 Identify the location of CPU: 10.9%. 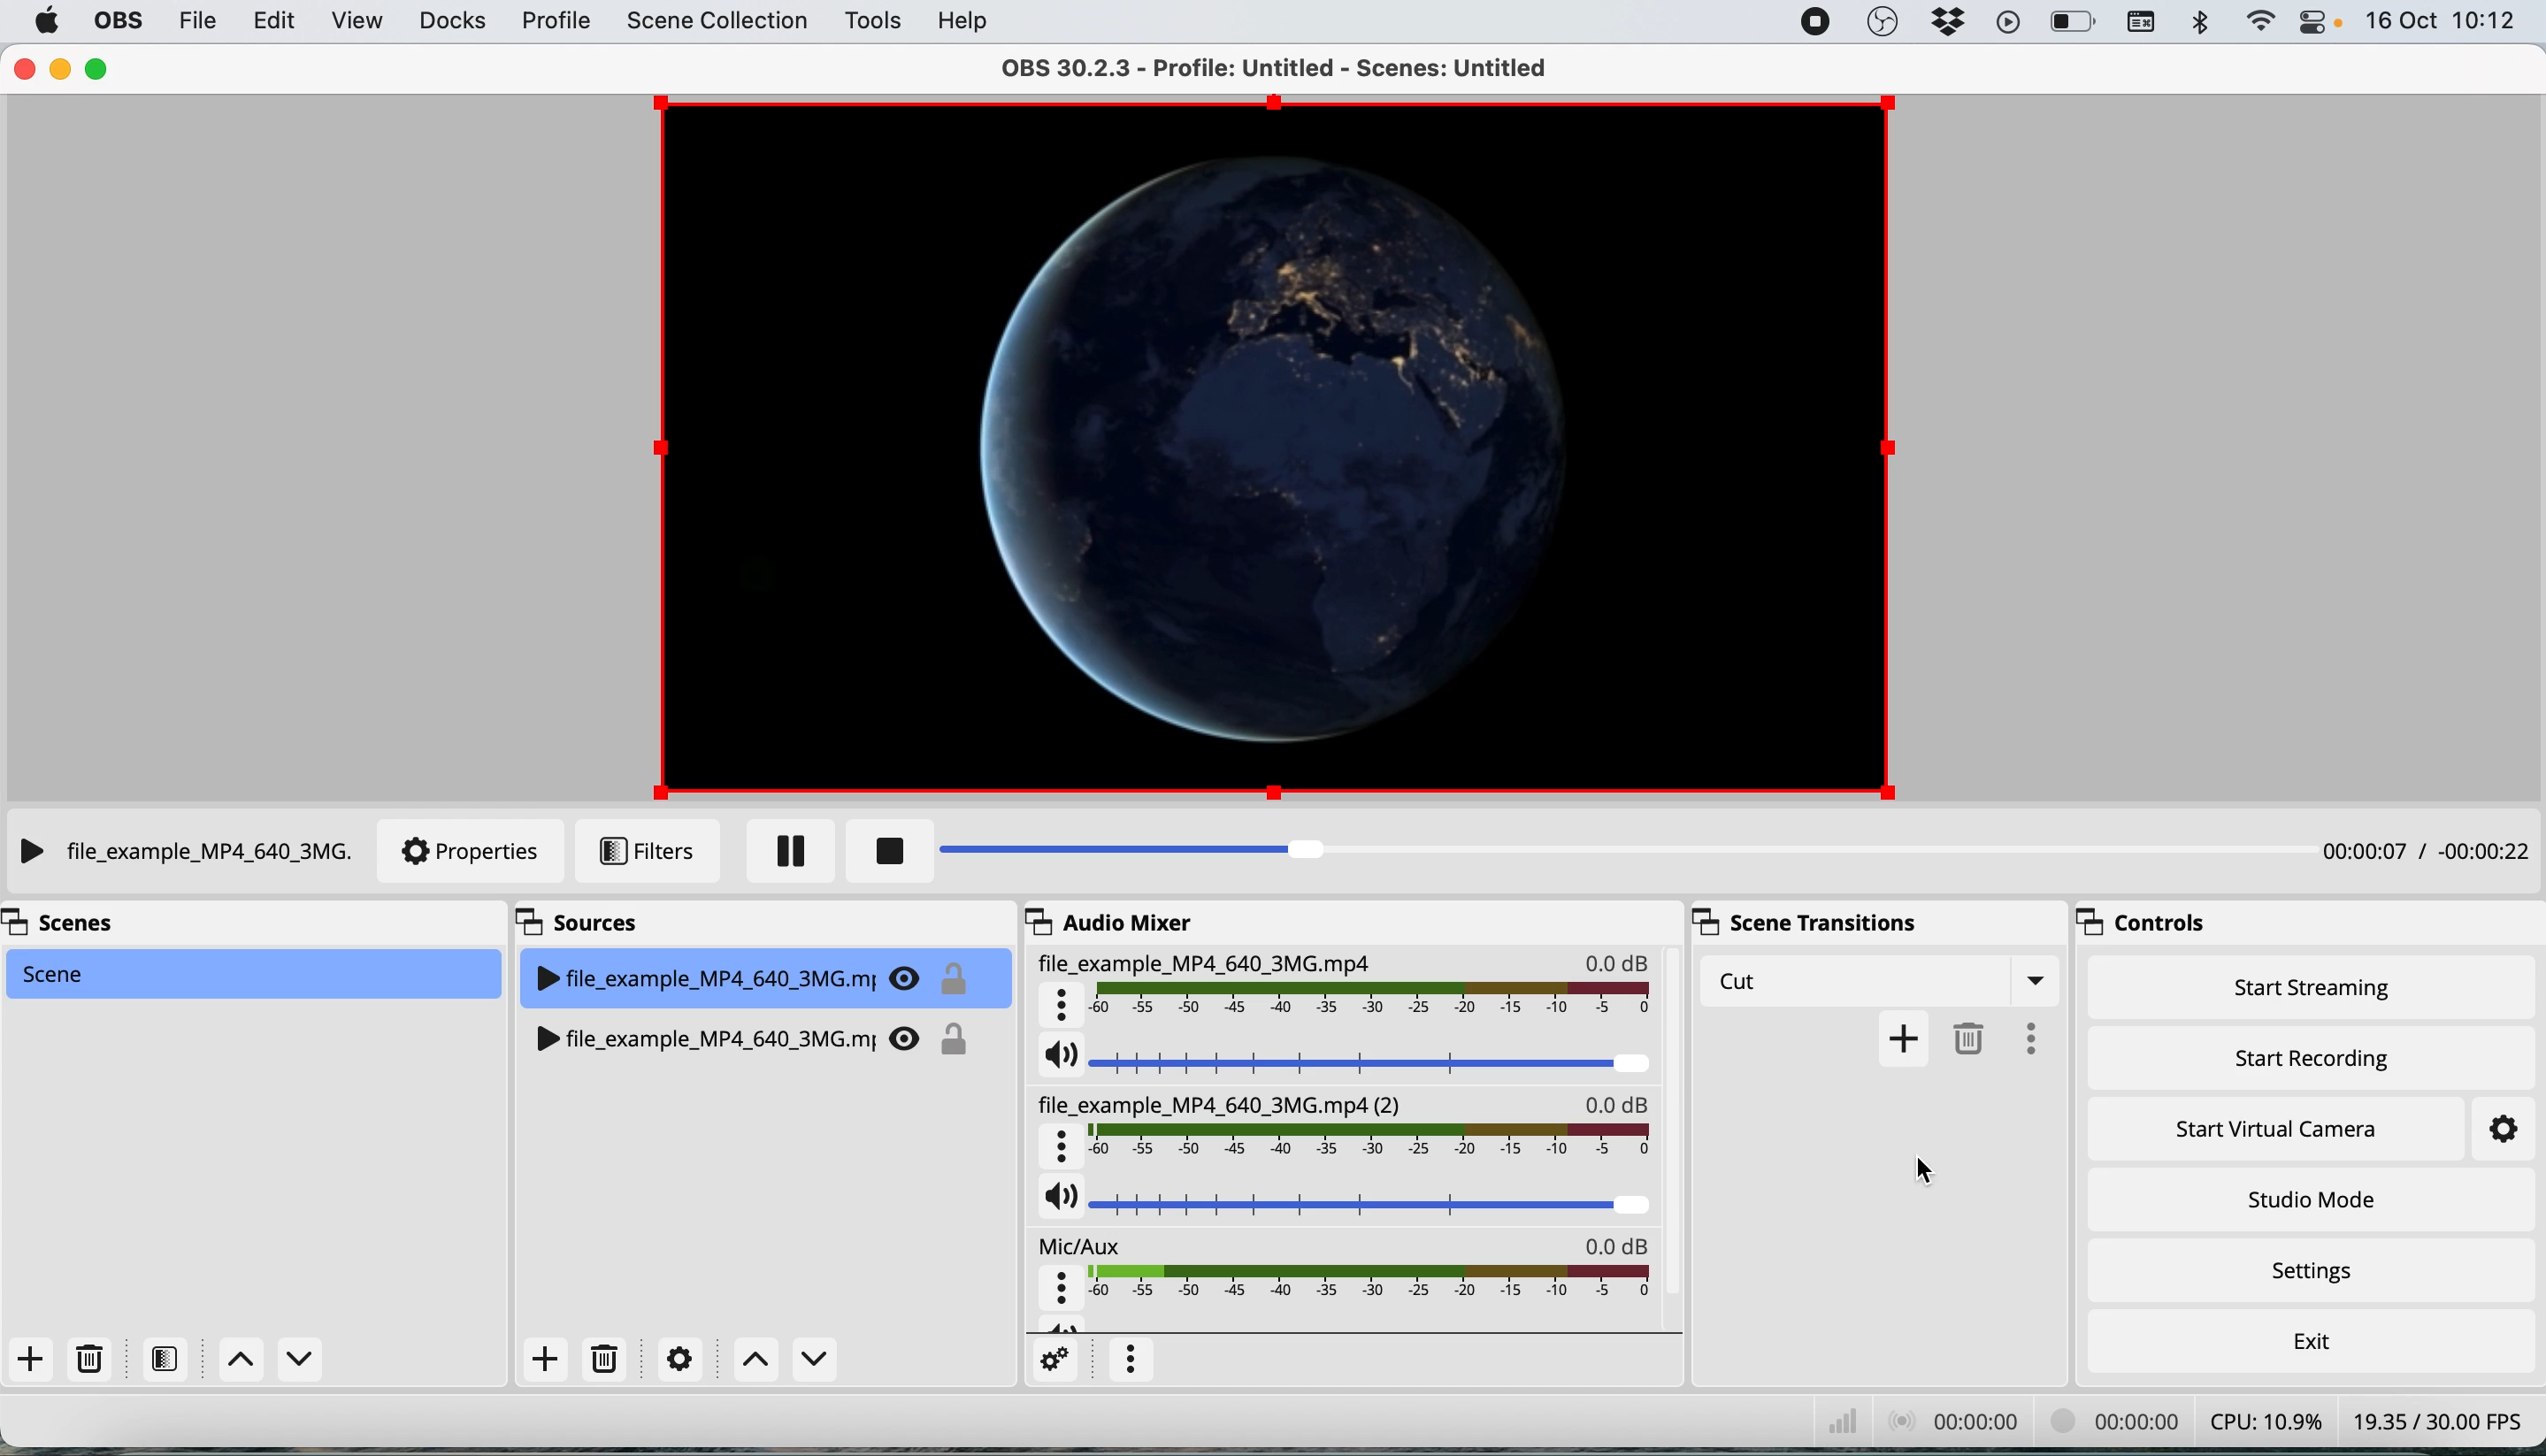
(2262, 1420).